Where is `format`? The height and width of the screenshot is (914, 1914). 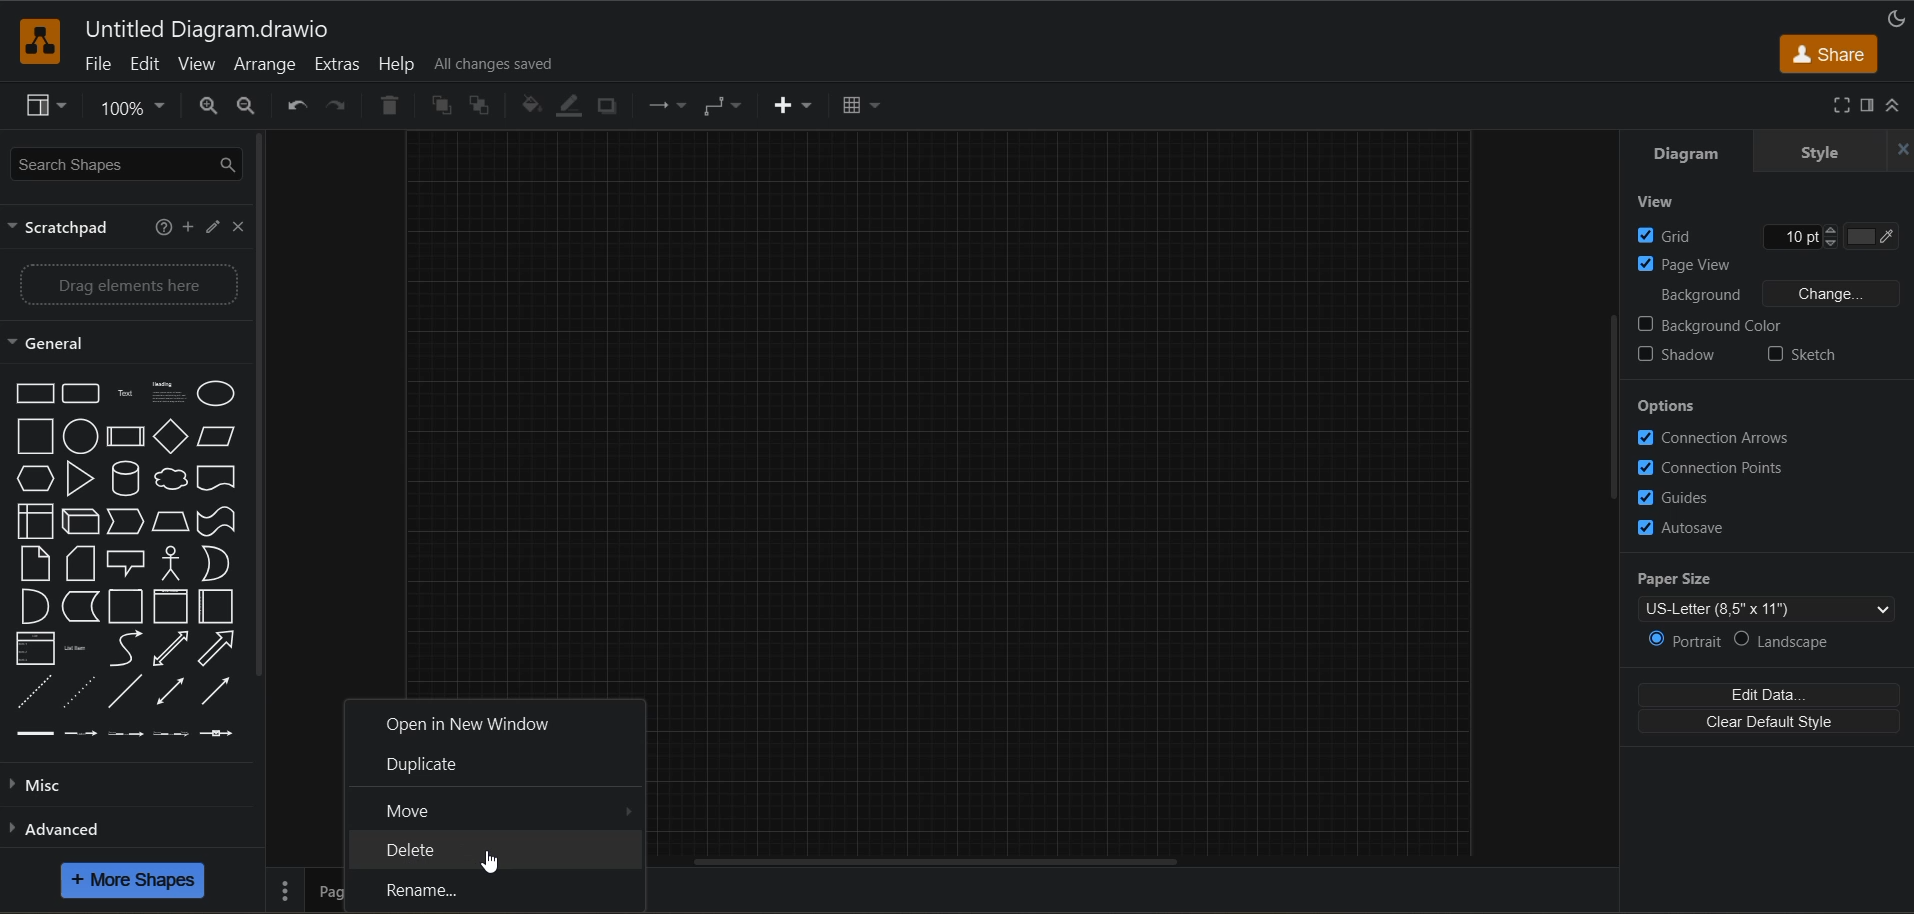
format is located at coordinates (1870, 106).